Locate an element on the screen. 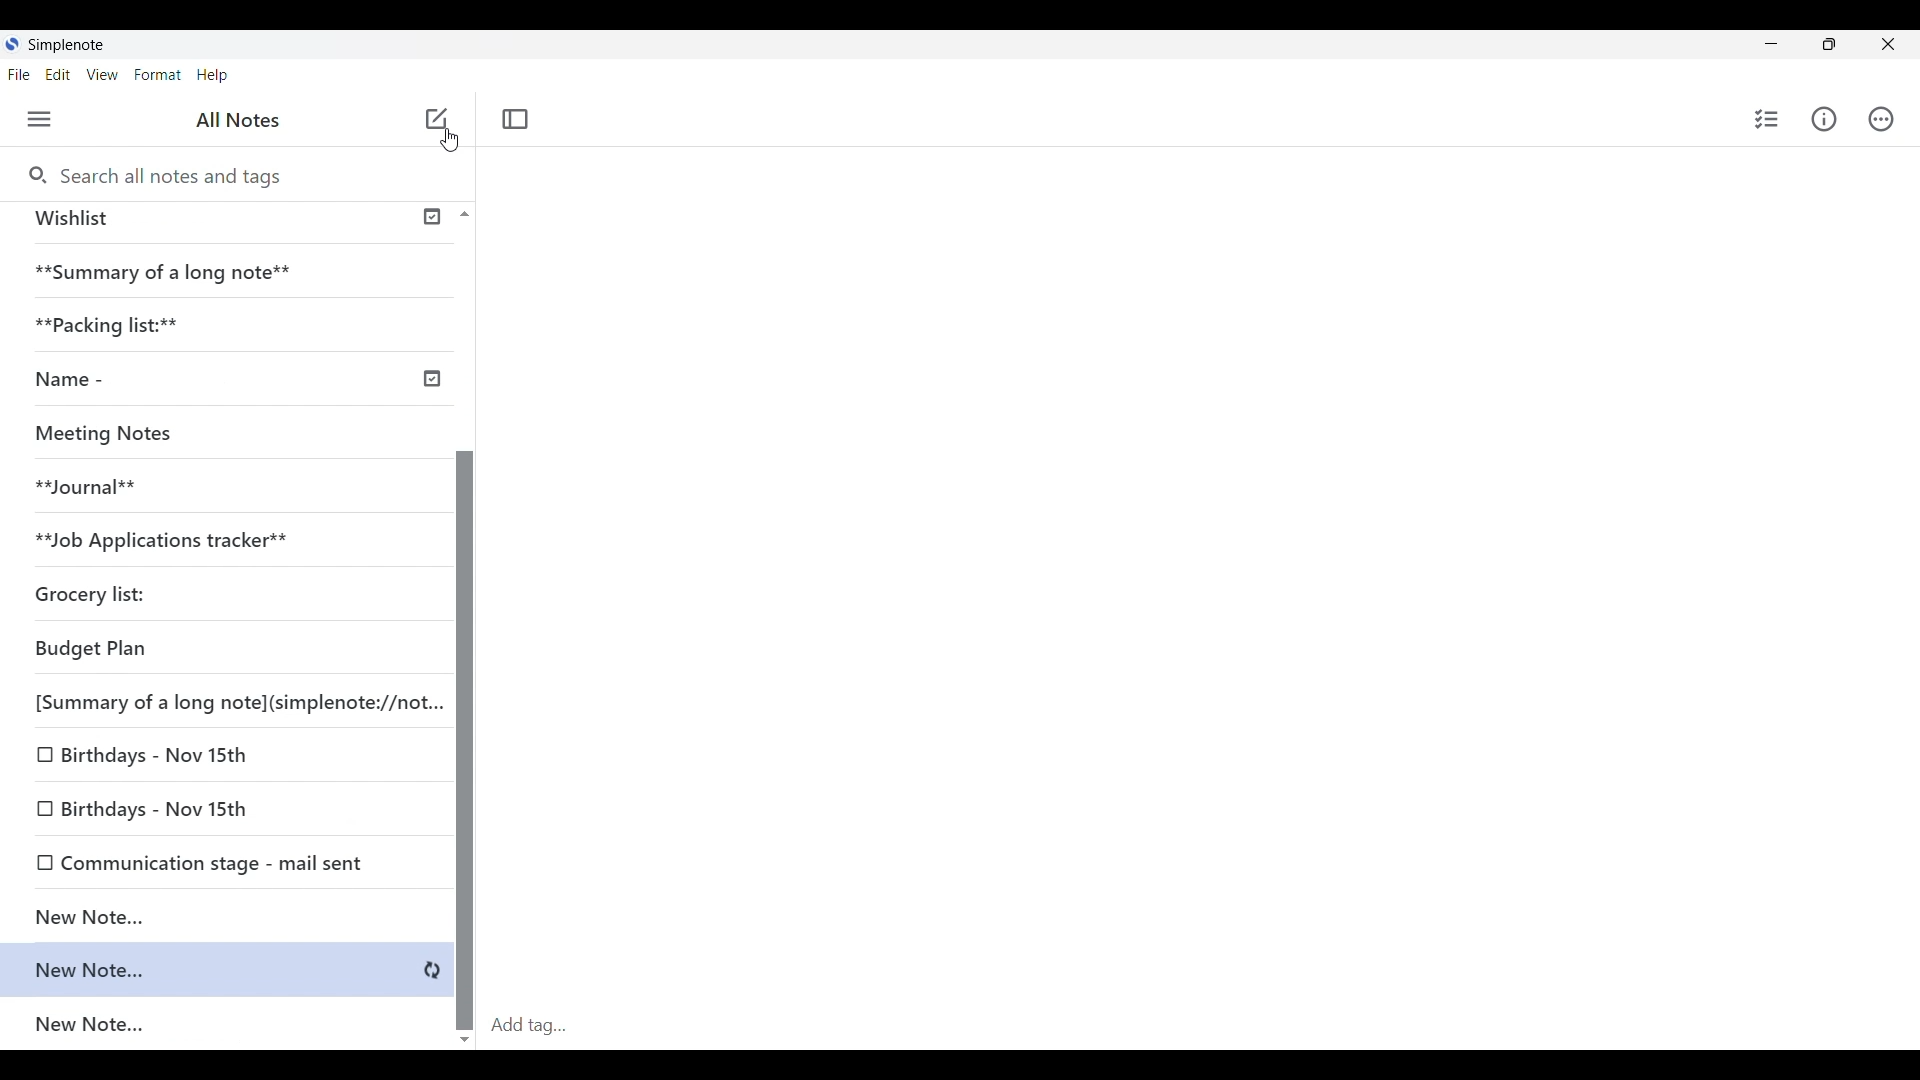 The image size is (1920, 1080). **Packaging list:** is located at coordinates (107, 322).